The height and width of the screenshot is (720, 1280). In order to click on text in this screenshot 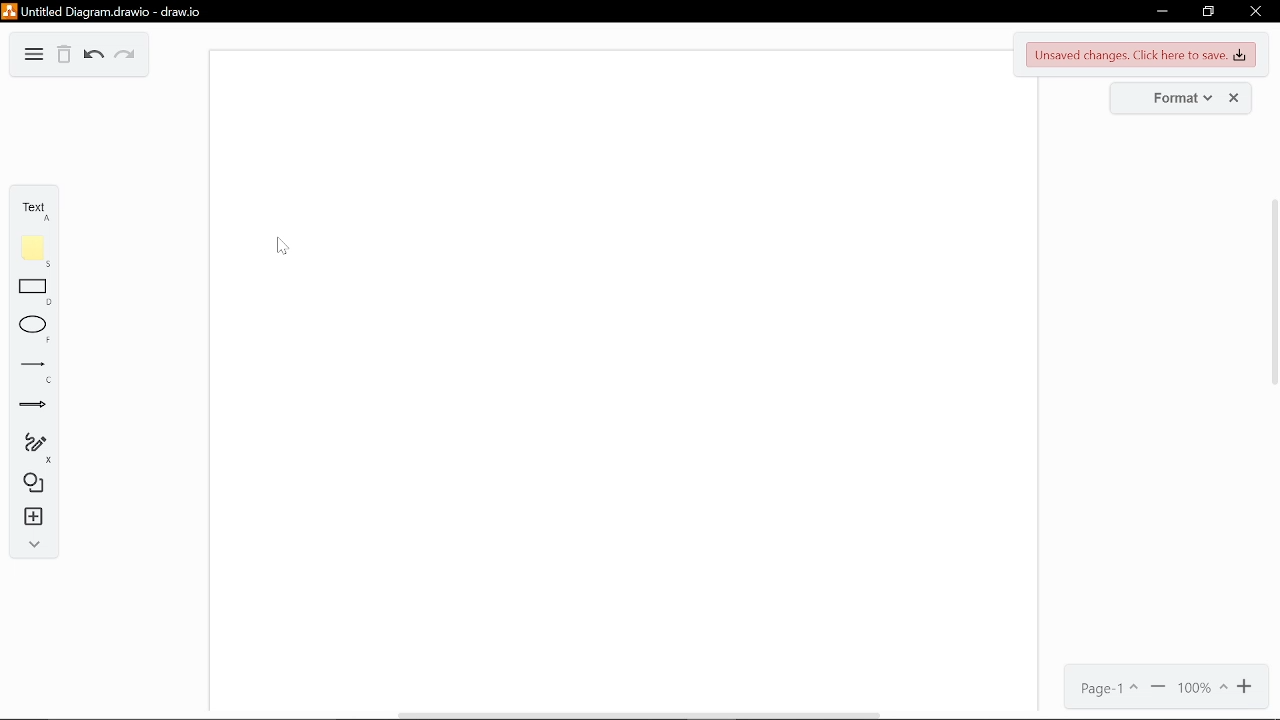, I will do `click(34, 206)`.